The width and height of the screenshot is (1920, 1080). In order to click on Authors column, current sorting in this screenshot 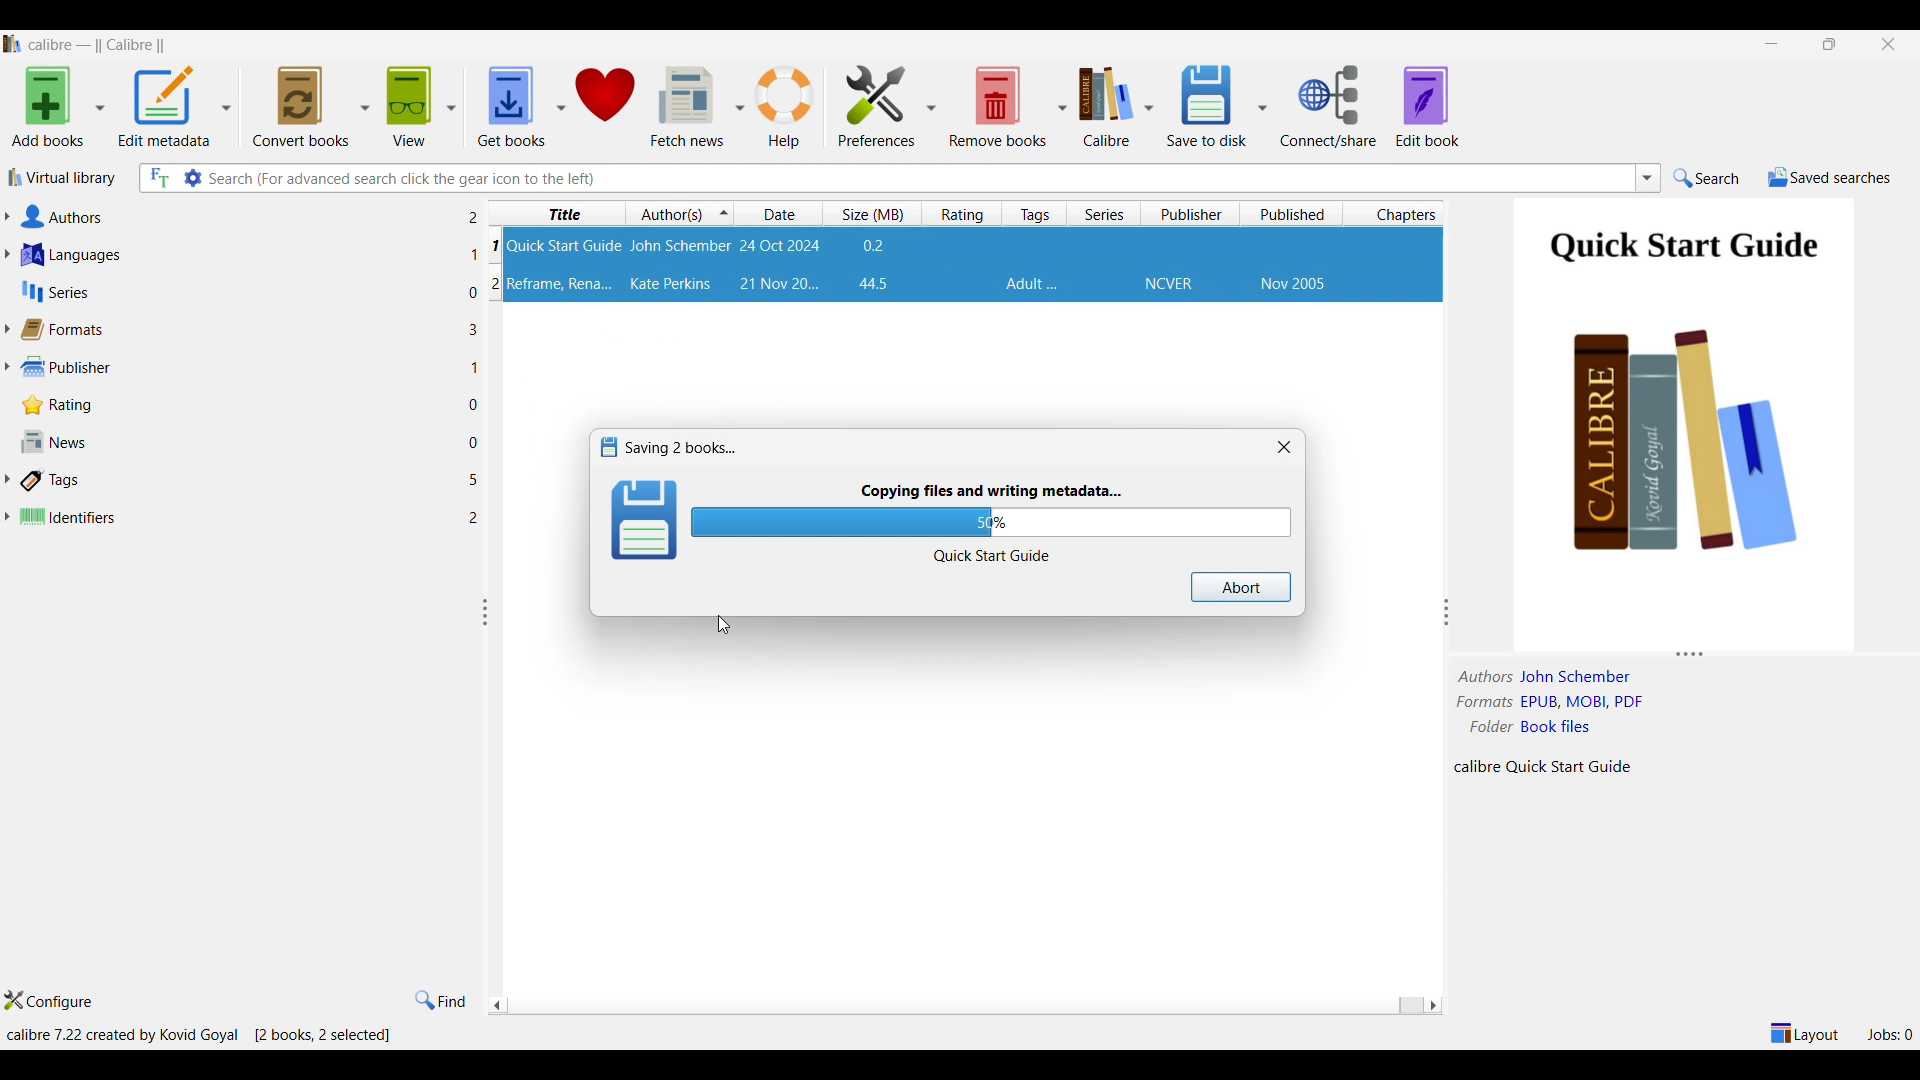, I will do `click(683, 214)`.